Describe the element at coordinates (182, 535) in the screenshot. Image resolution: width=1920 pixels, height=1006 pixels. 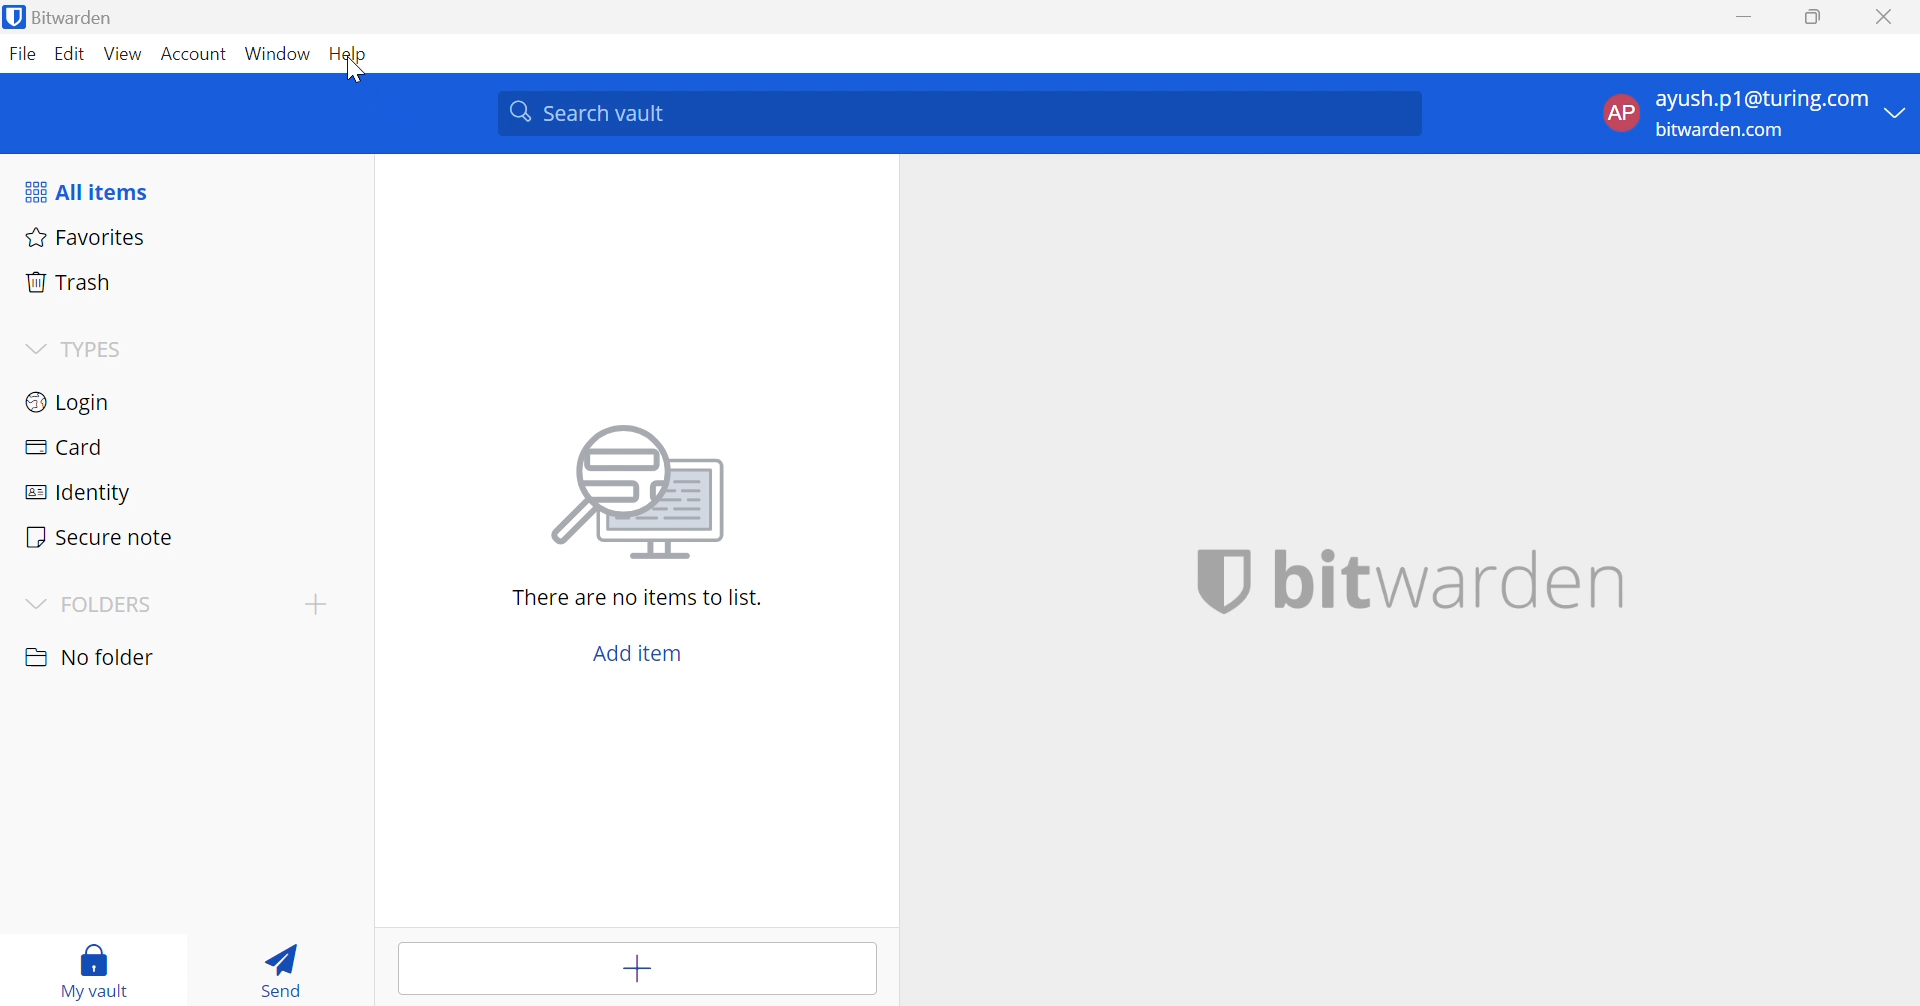
I see `Secure note` at that location.